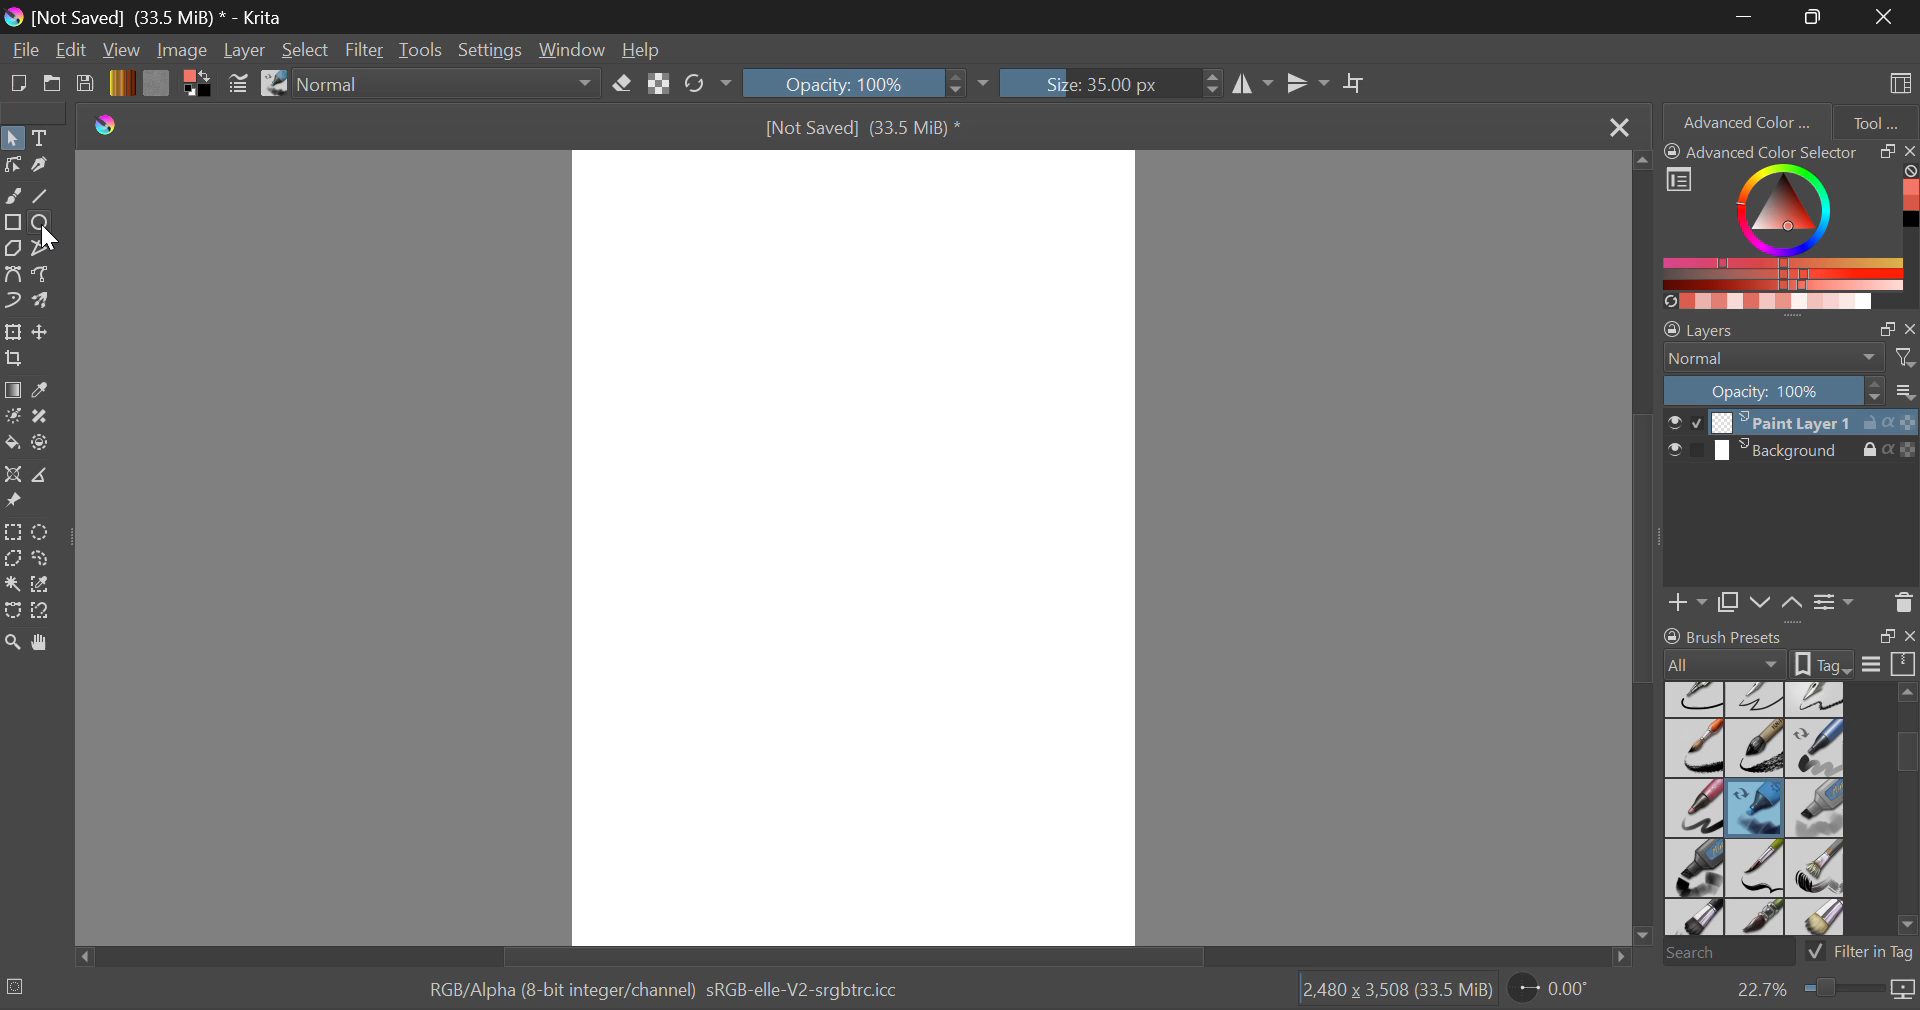 This screenshot has height=1010, width=1920. I want to click on Marker Medium, so click(1817, 808).